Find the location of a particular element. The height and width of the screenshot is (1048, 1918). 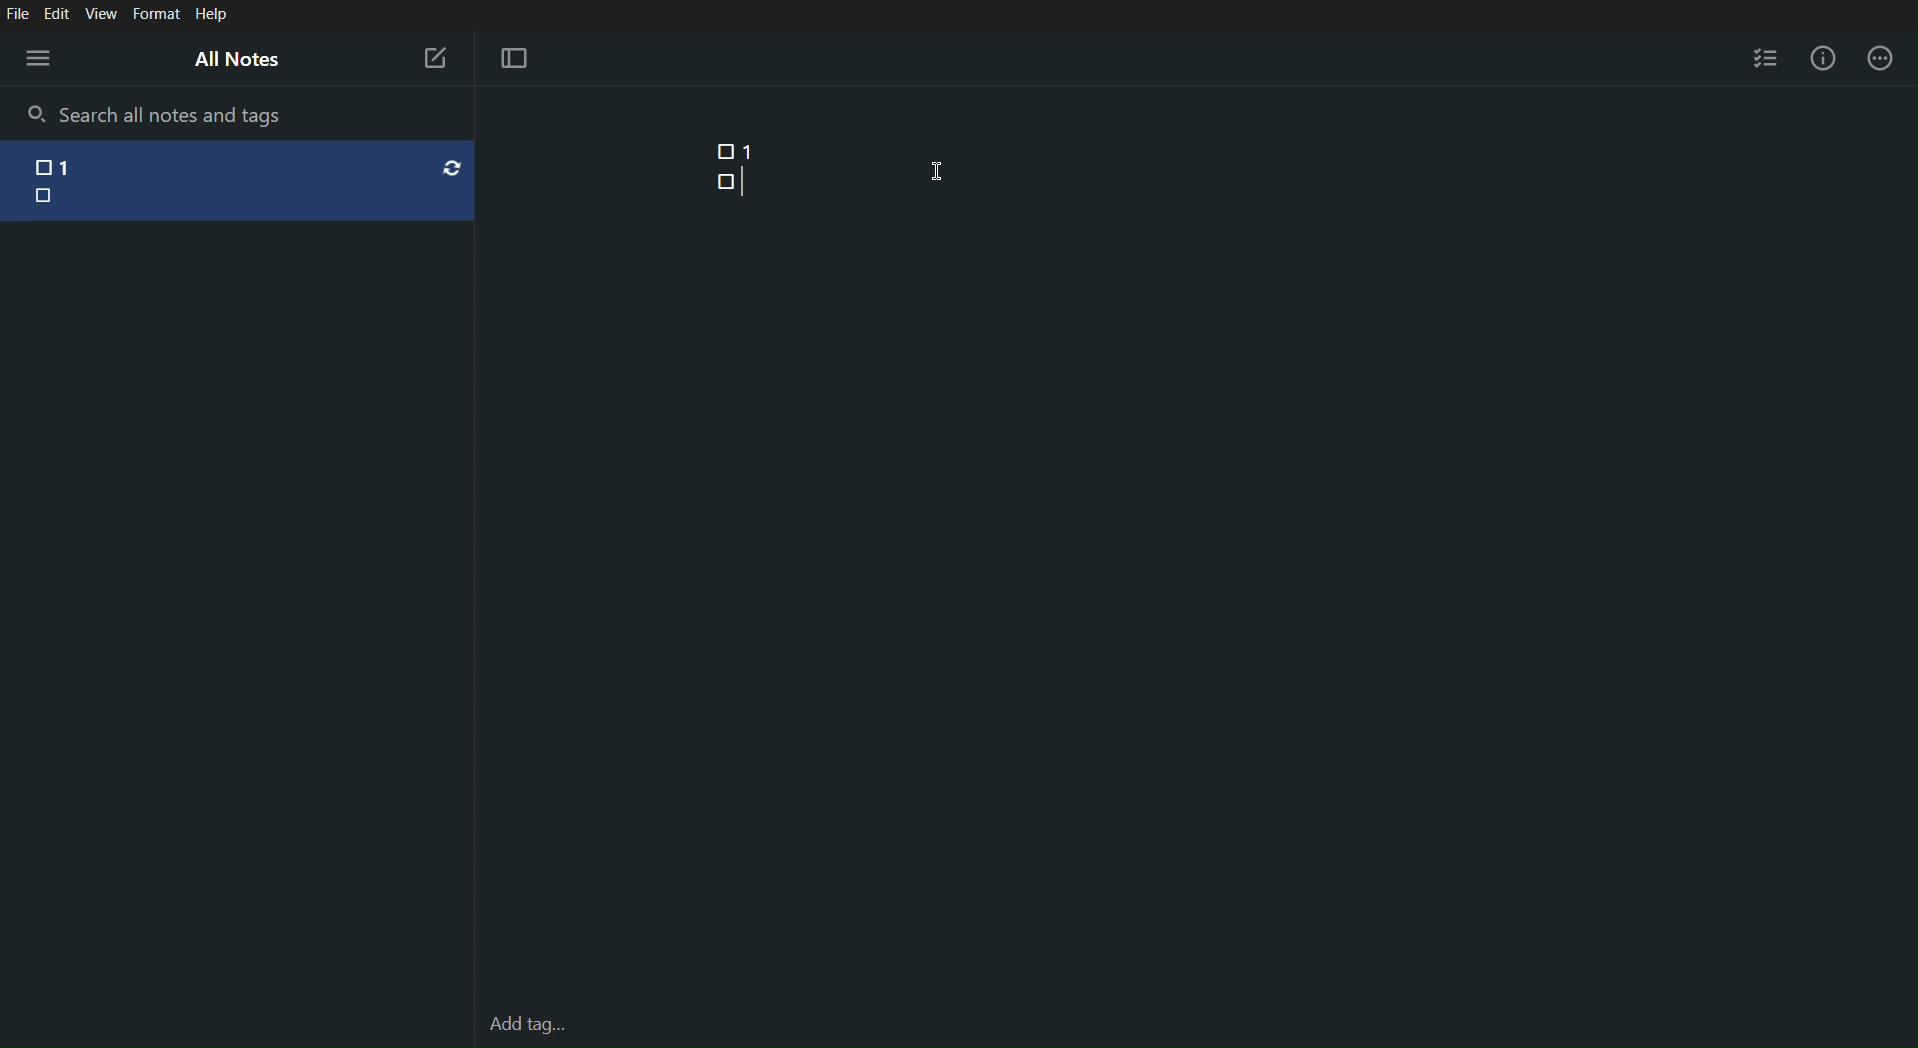

New Note is located at coordinates (434, 58).